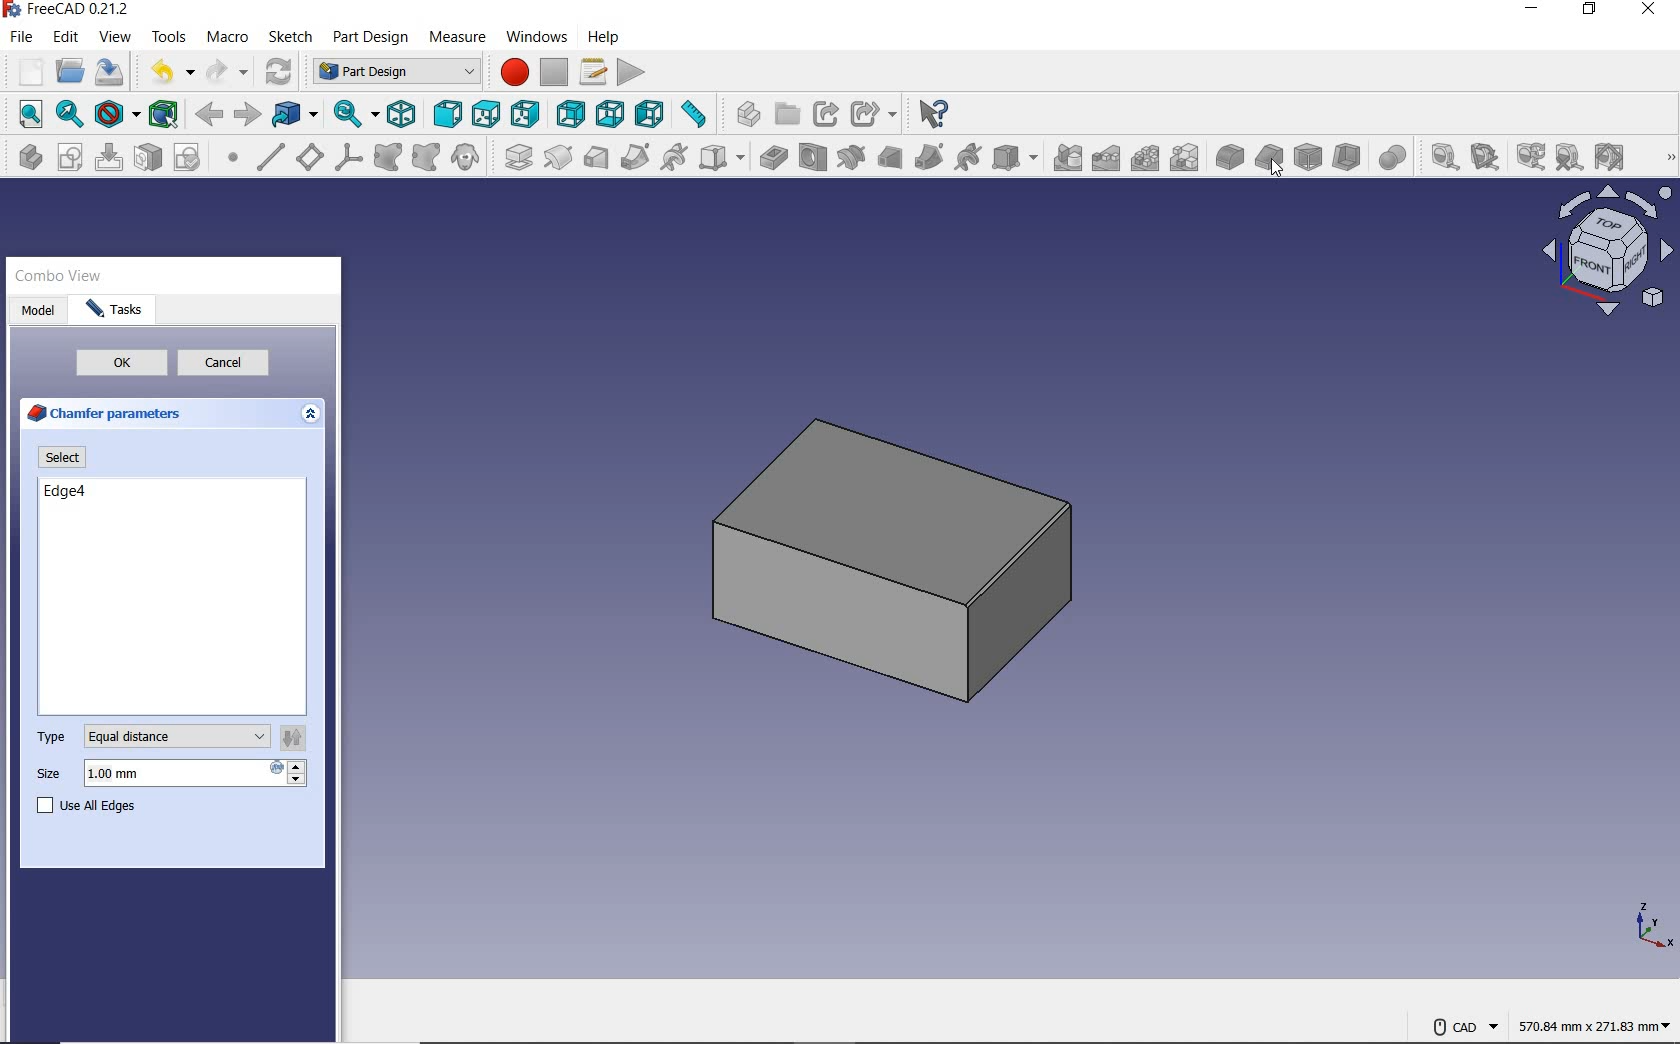 Image resolution: width=1680 pixels, height=1044 pixels. Describe the element at coordinates (814, 157) in the screenshot. I see `hole` at that location.